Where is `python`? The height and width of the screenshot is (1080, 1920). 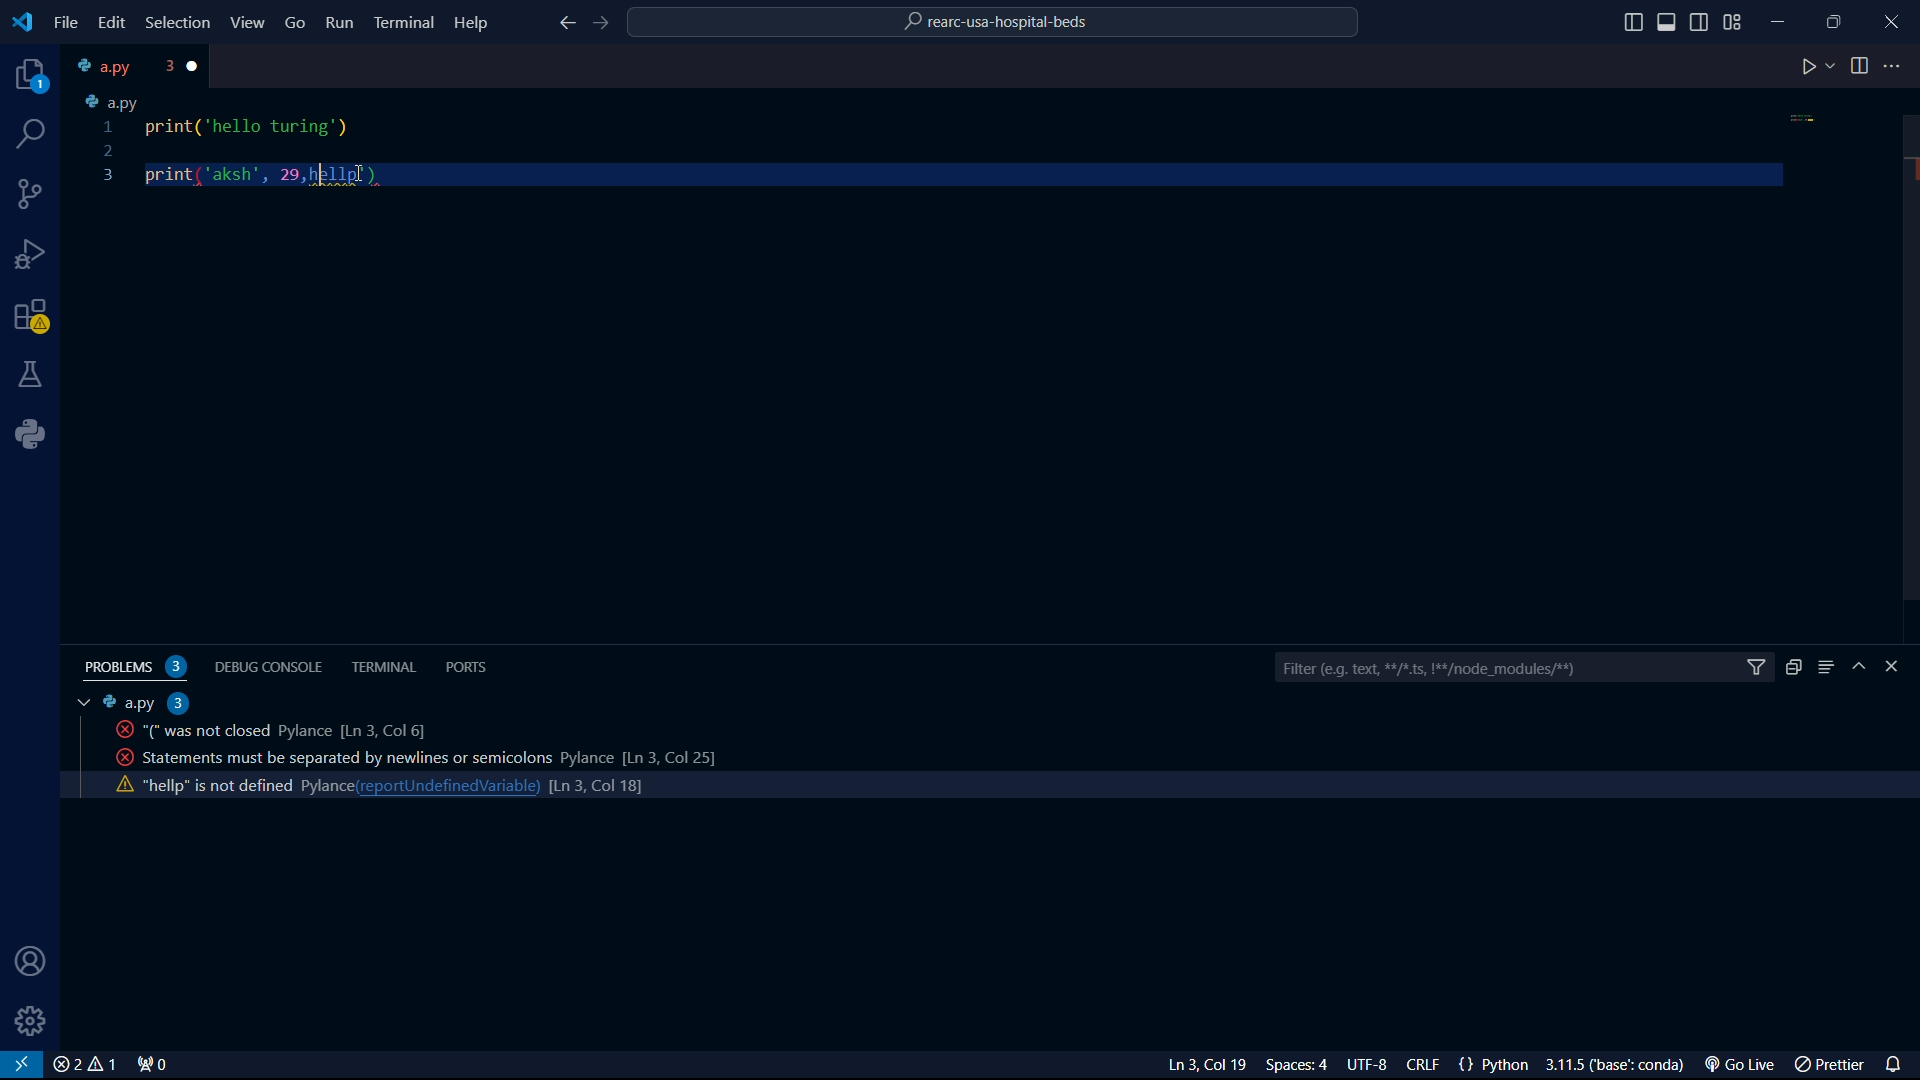
python is located at coordinates (37, 434).